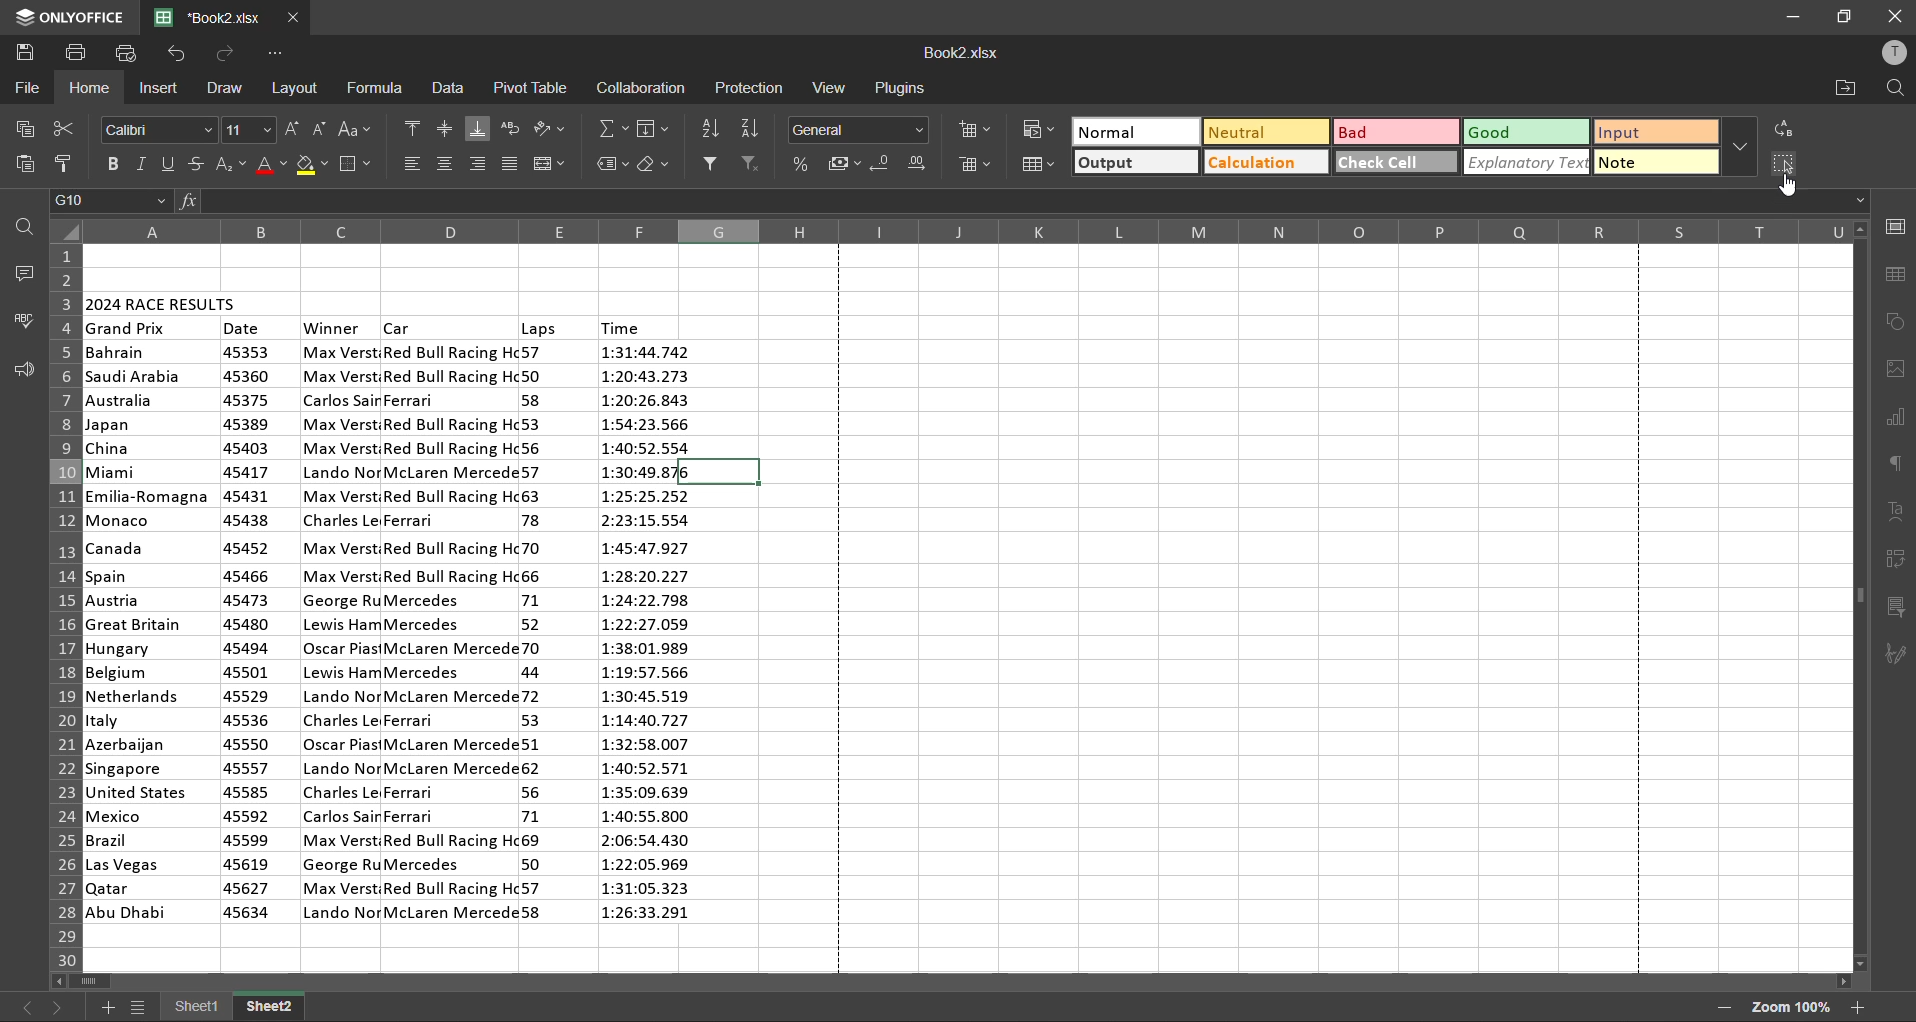 Image resolution: width=1916 pixels, height=1022 pixels. I want to click on italic, so click(143, 165).